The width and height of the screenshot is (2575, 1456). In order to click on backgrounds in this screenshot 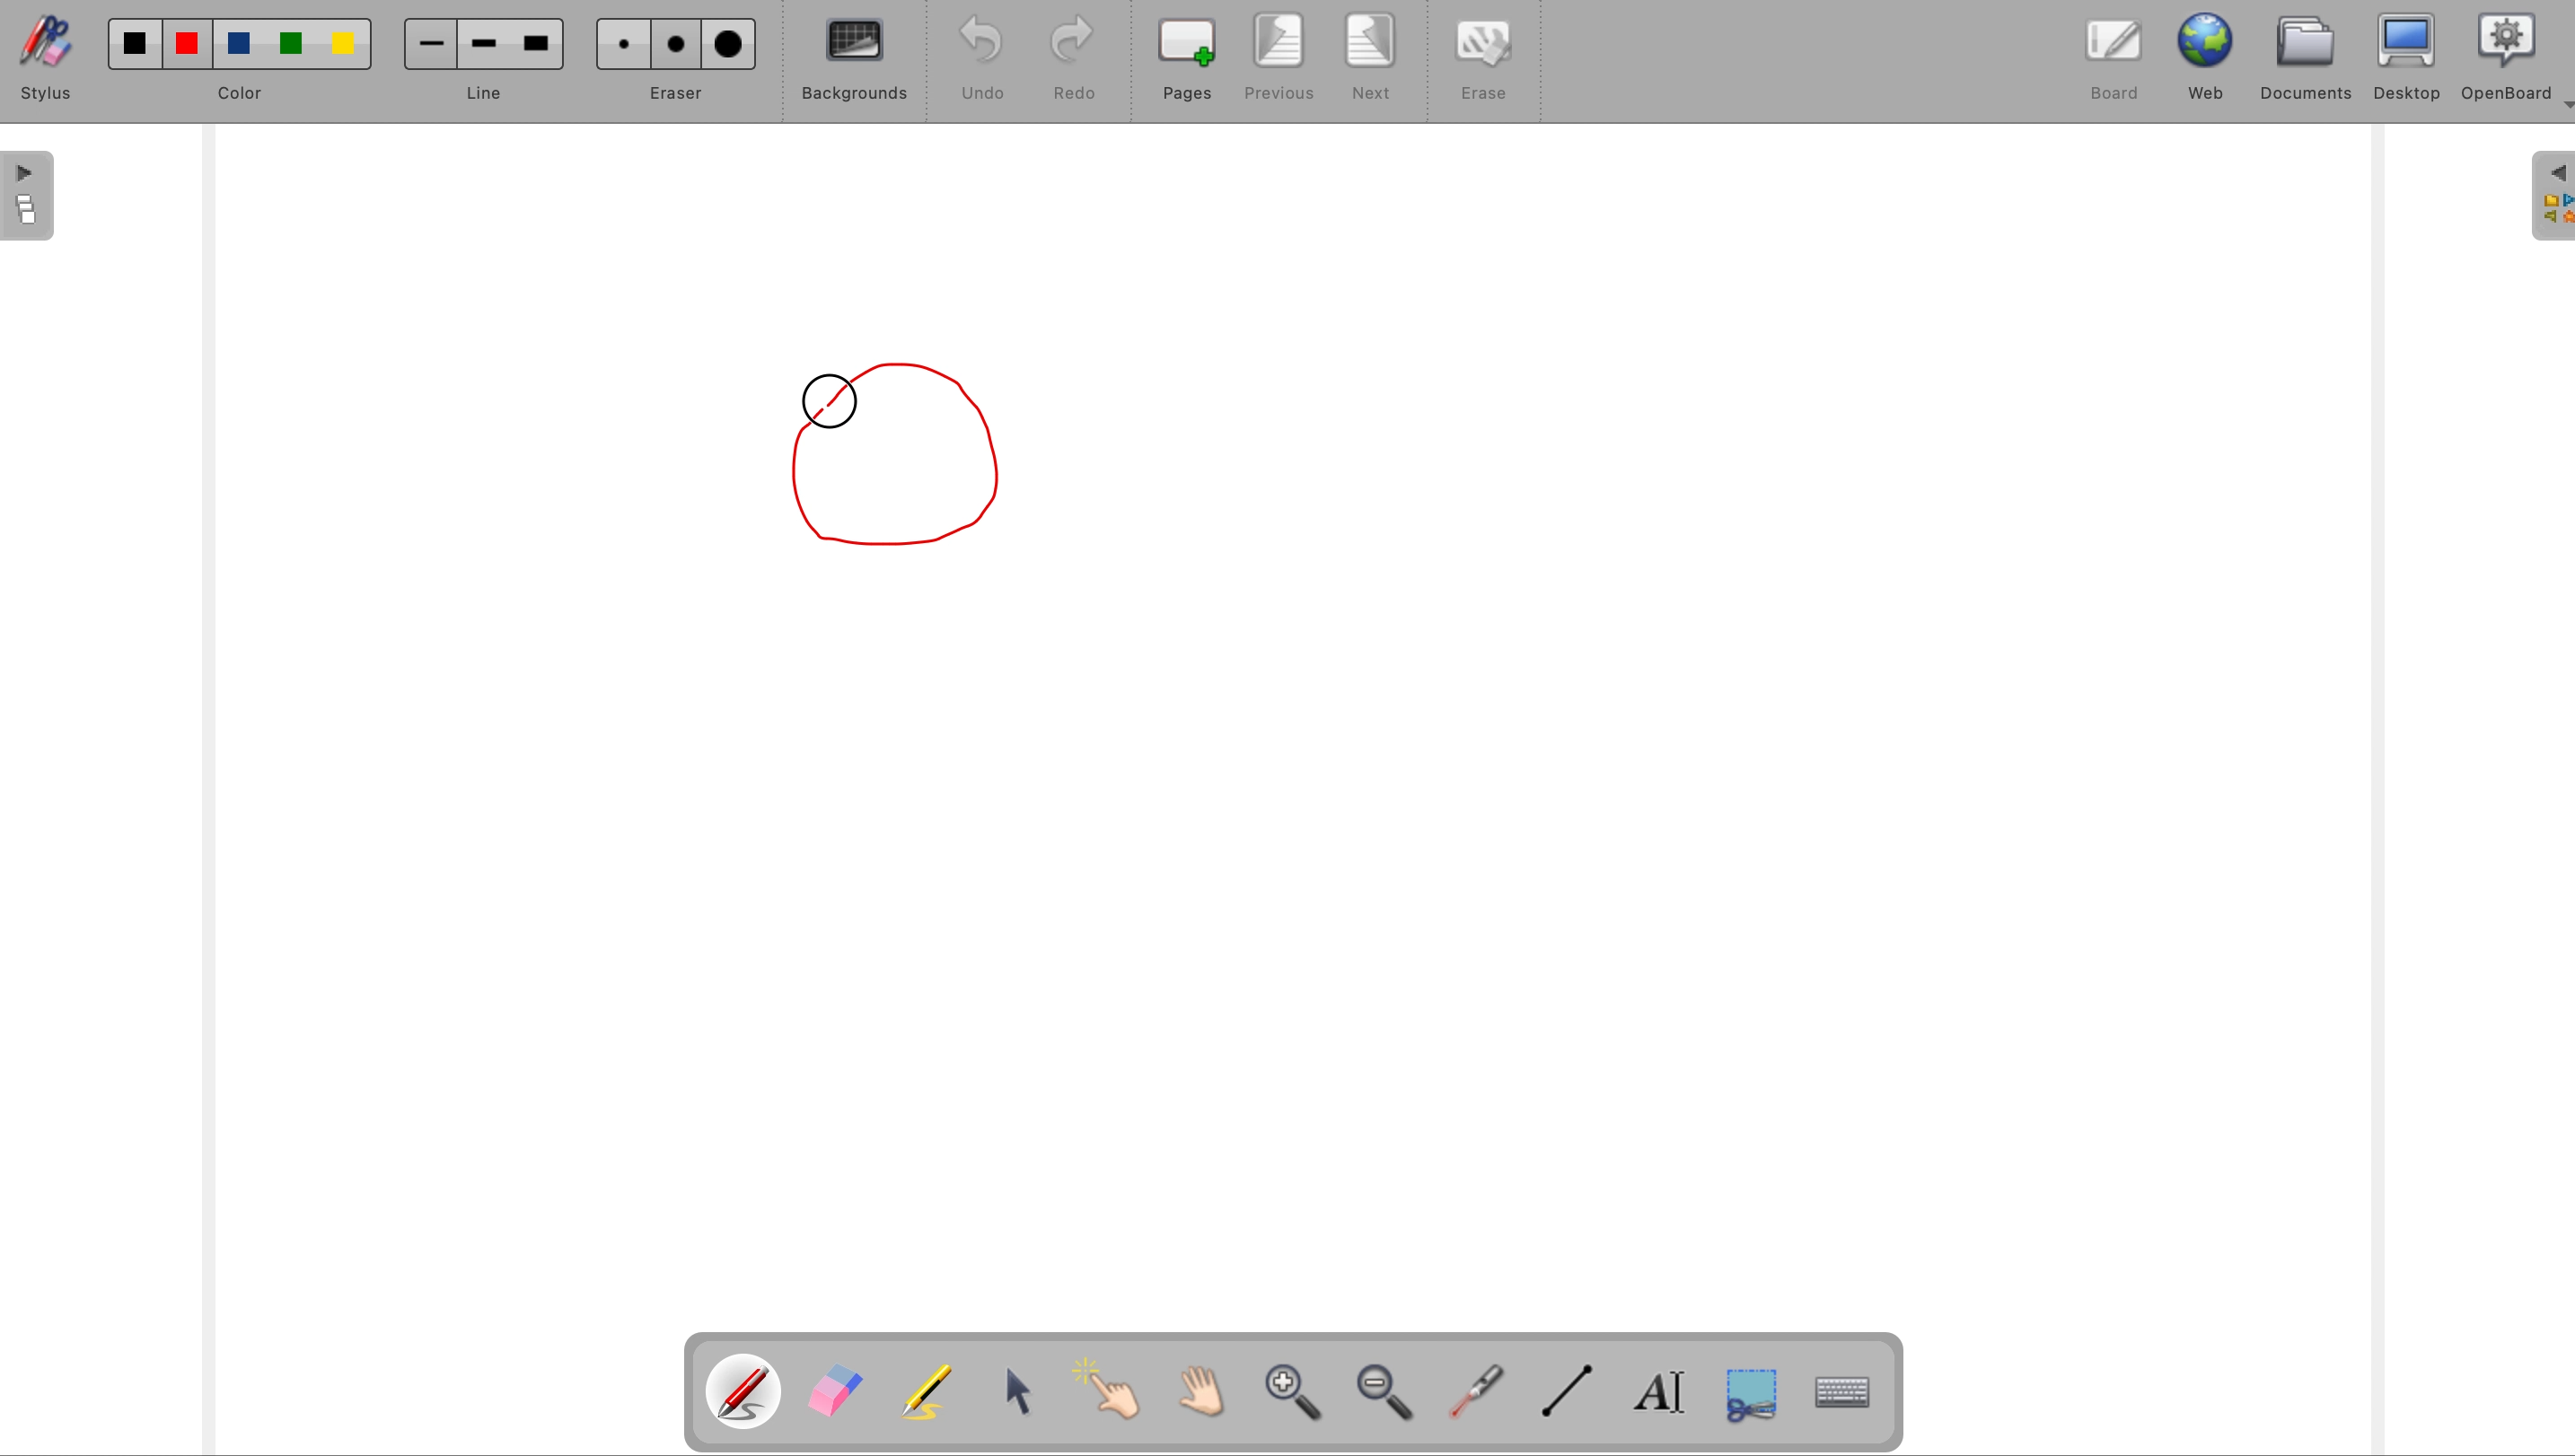, I will do `click(854, 66)`.